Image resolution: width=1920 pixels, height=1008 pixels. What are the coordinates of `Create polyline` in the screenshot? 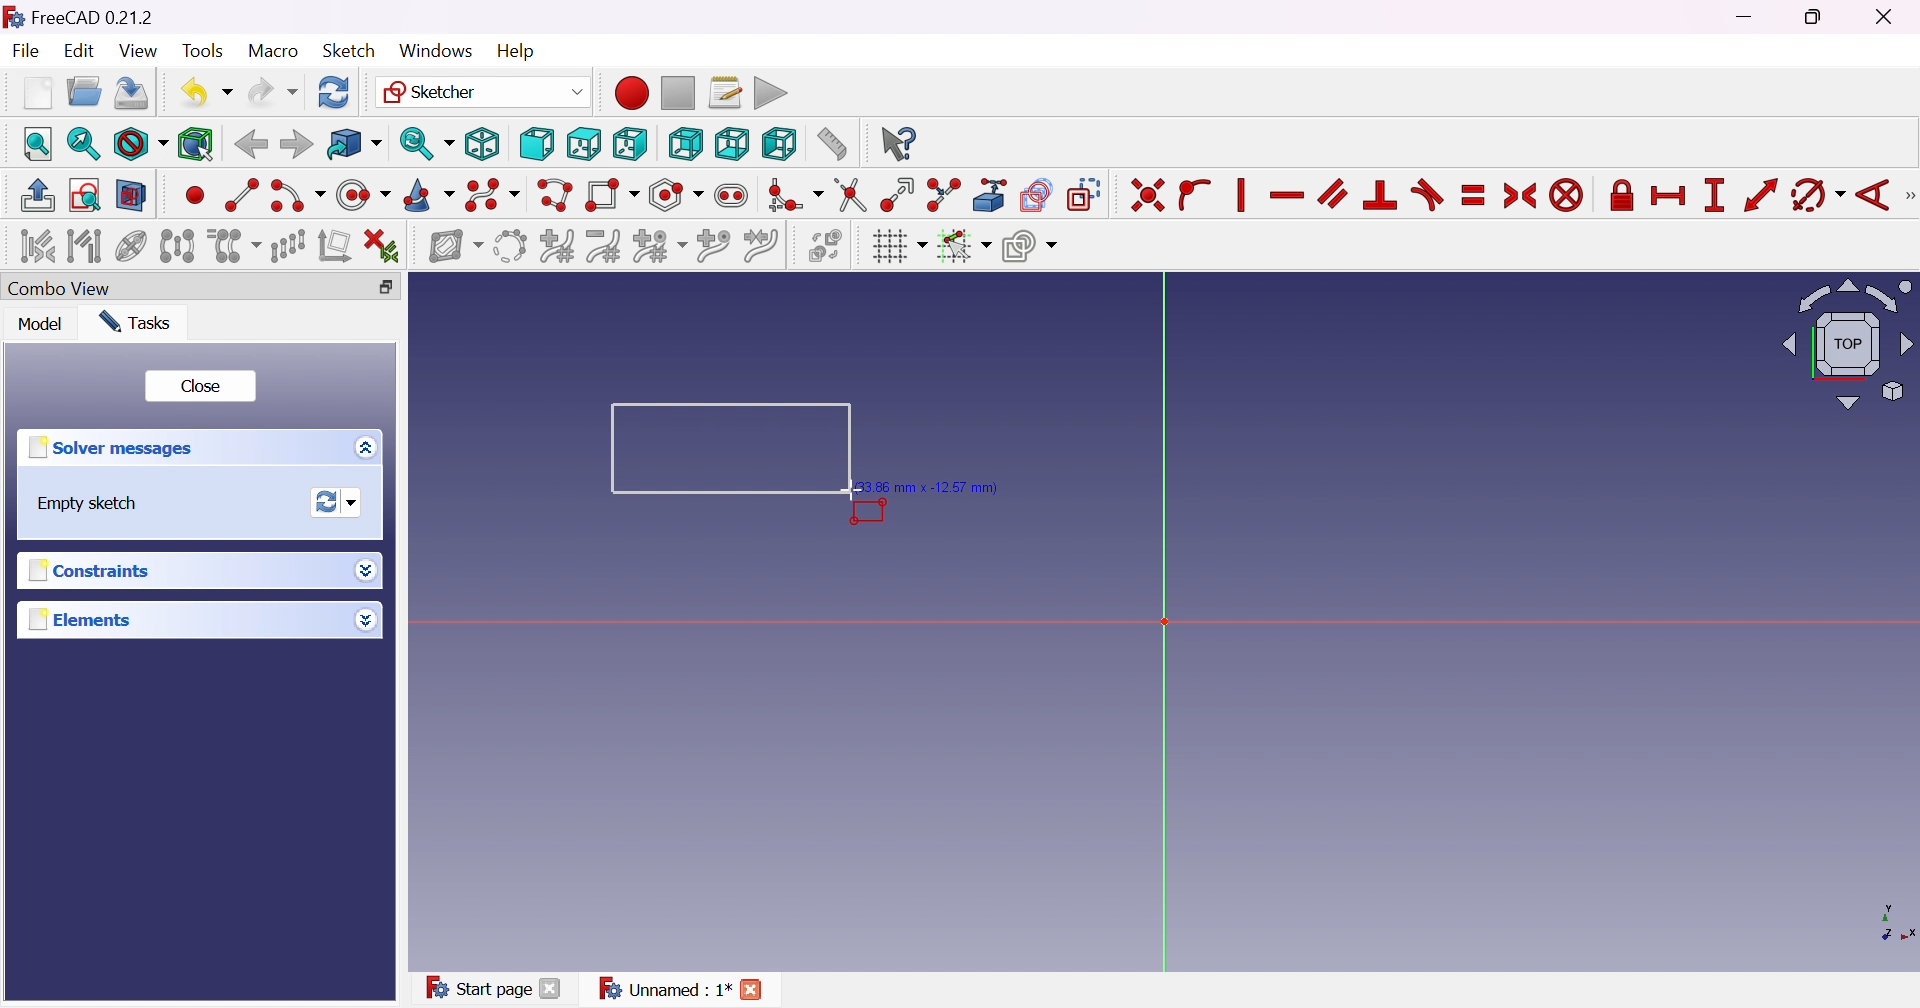 It's located at (556, 195).